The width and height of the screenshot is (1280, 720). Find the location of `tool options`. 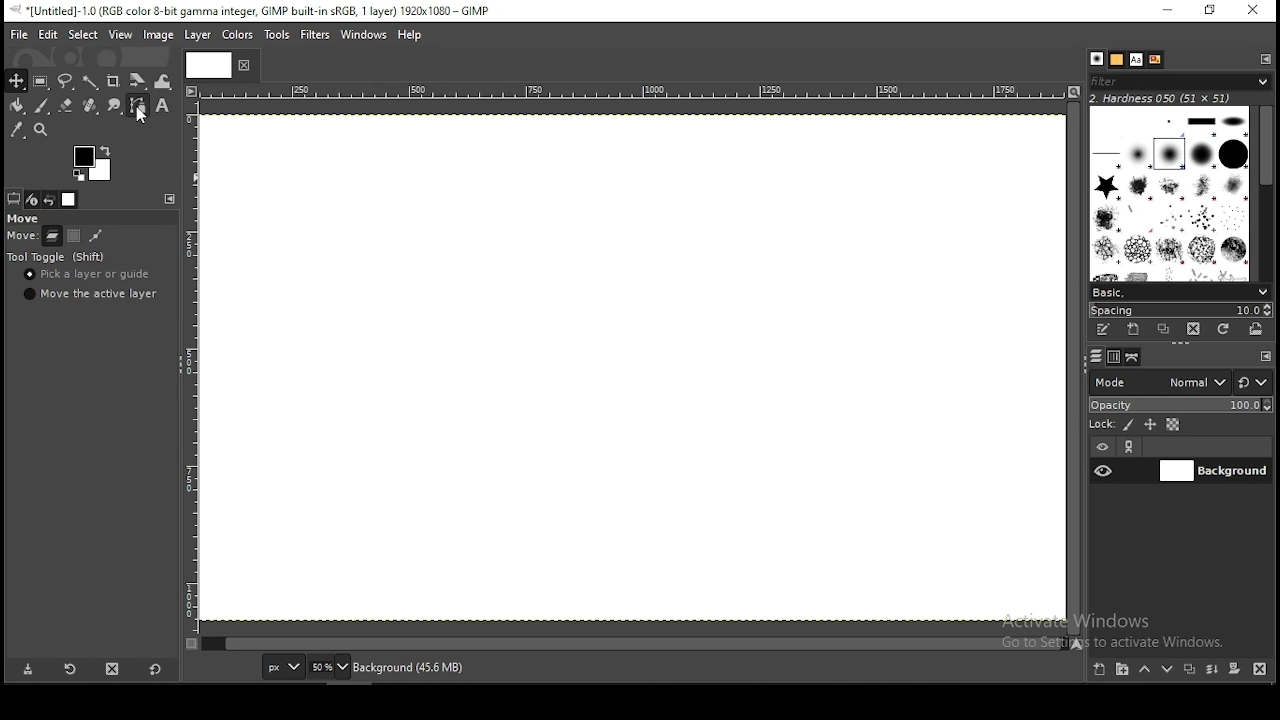

tool options is located at coordinates (14, 198).